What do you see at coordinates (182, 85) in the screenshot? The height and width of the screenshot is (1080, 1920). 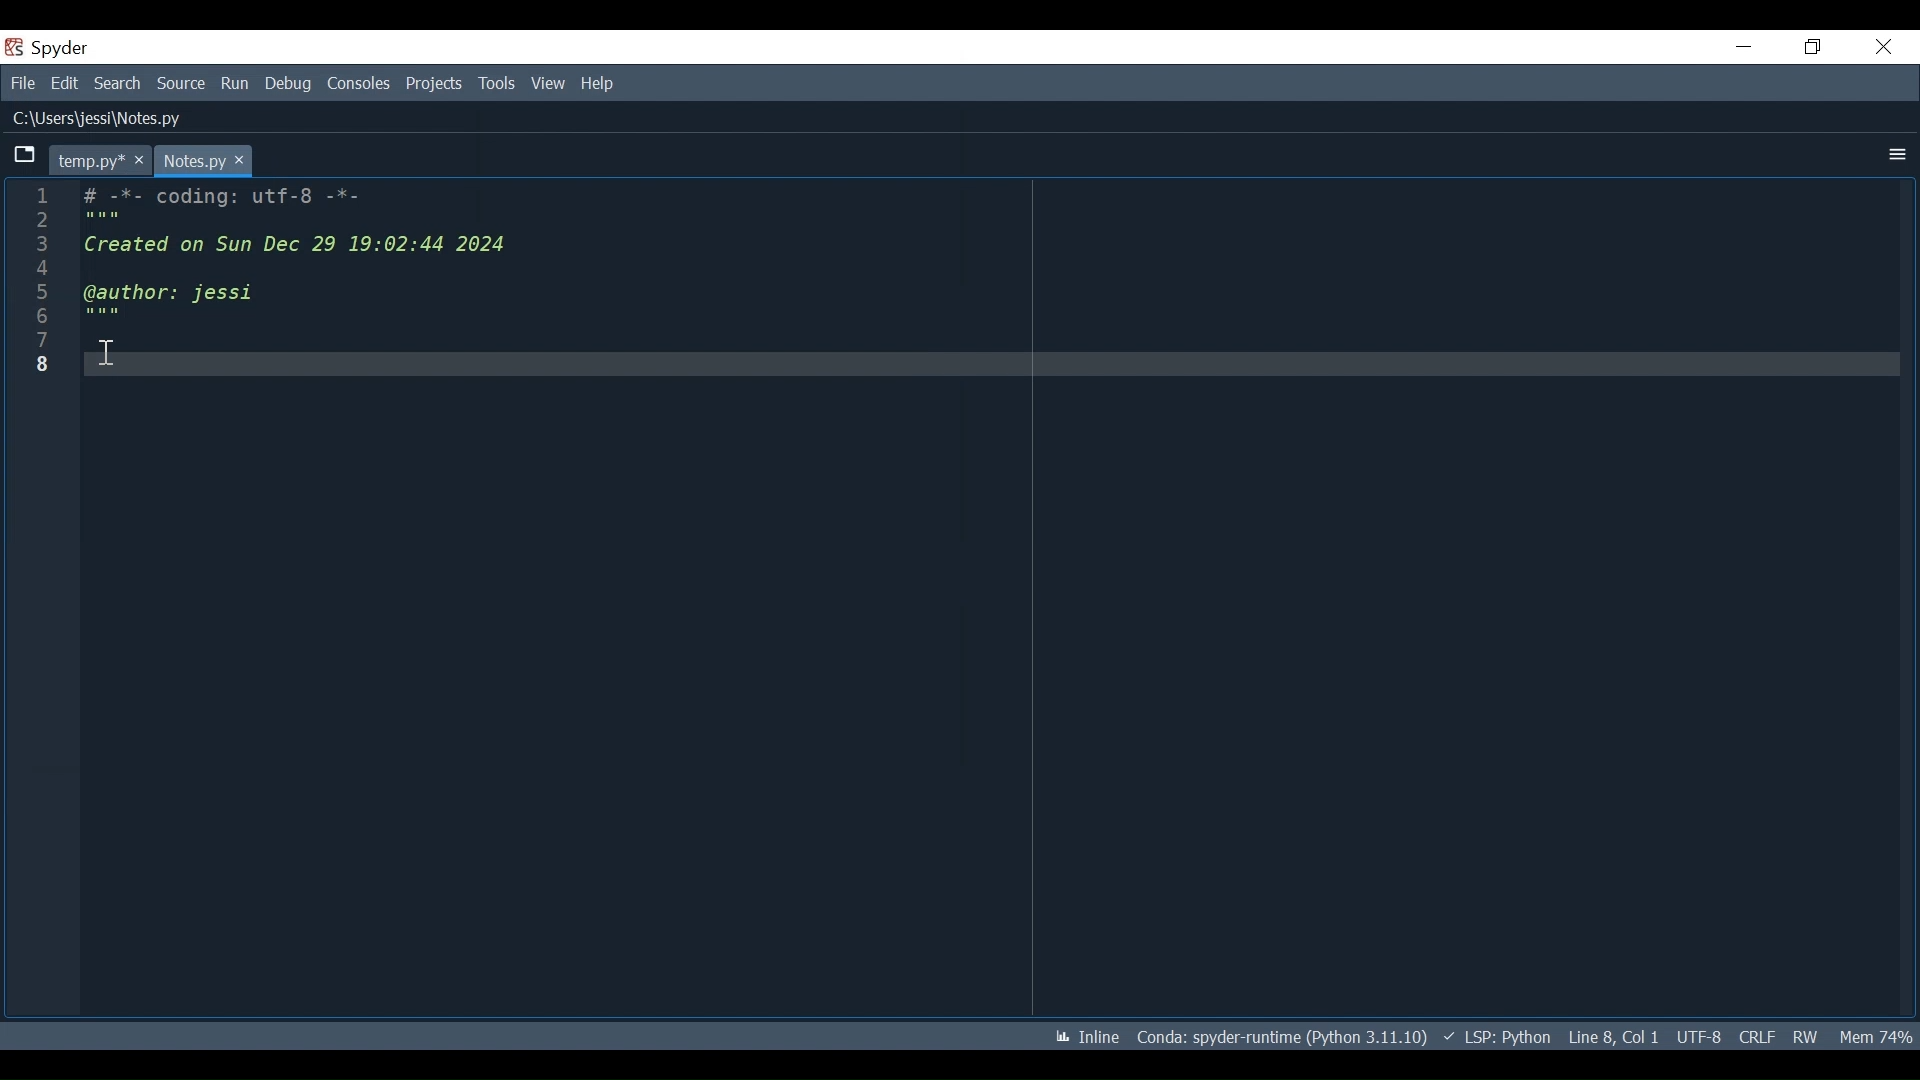 I see `Source` at bounding box center [182, 85].